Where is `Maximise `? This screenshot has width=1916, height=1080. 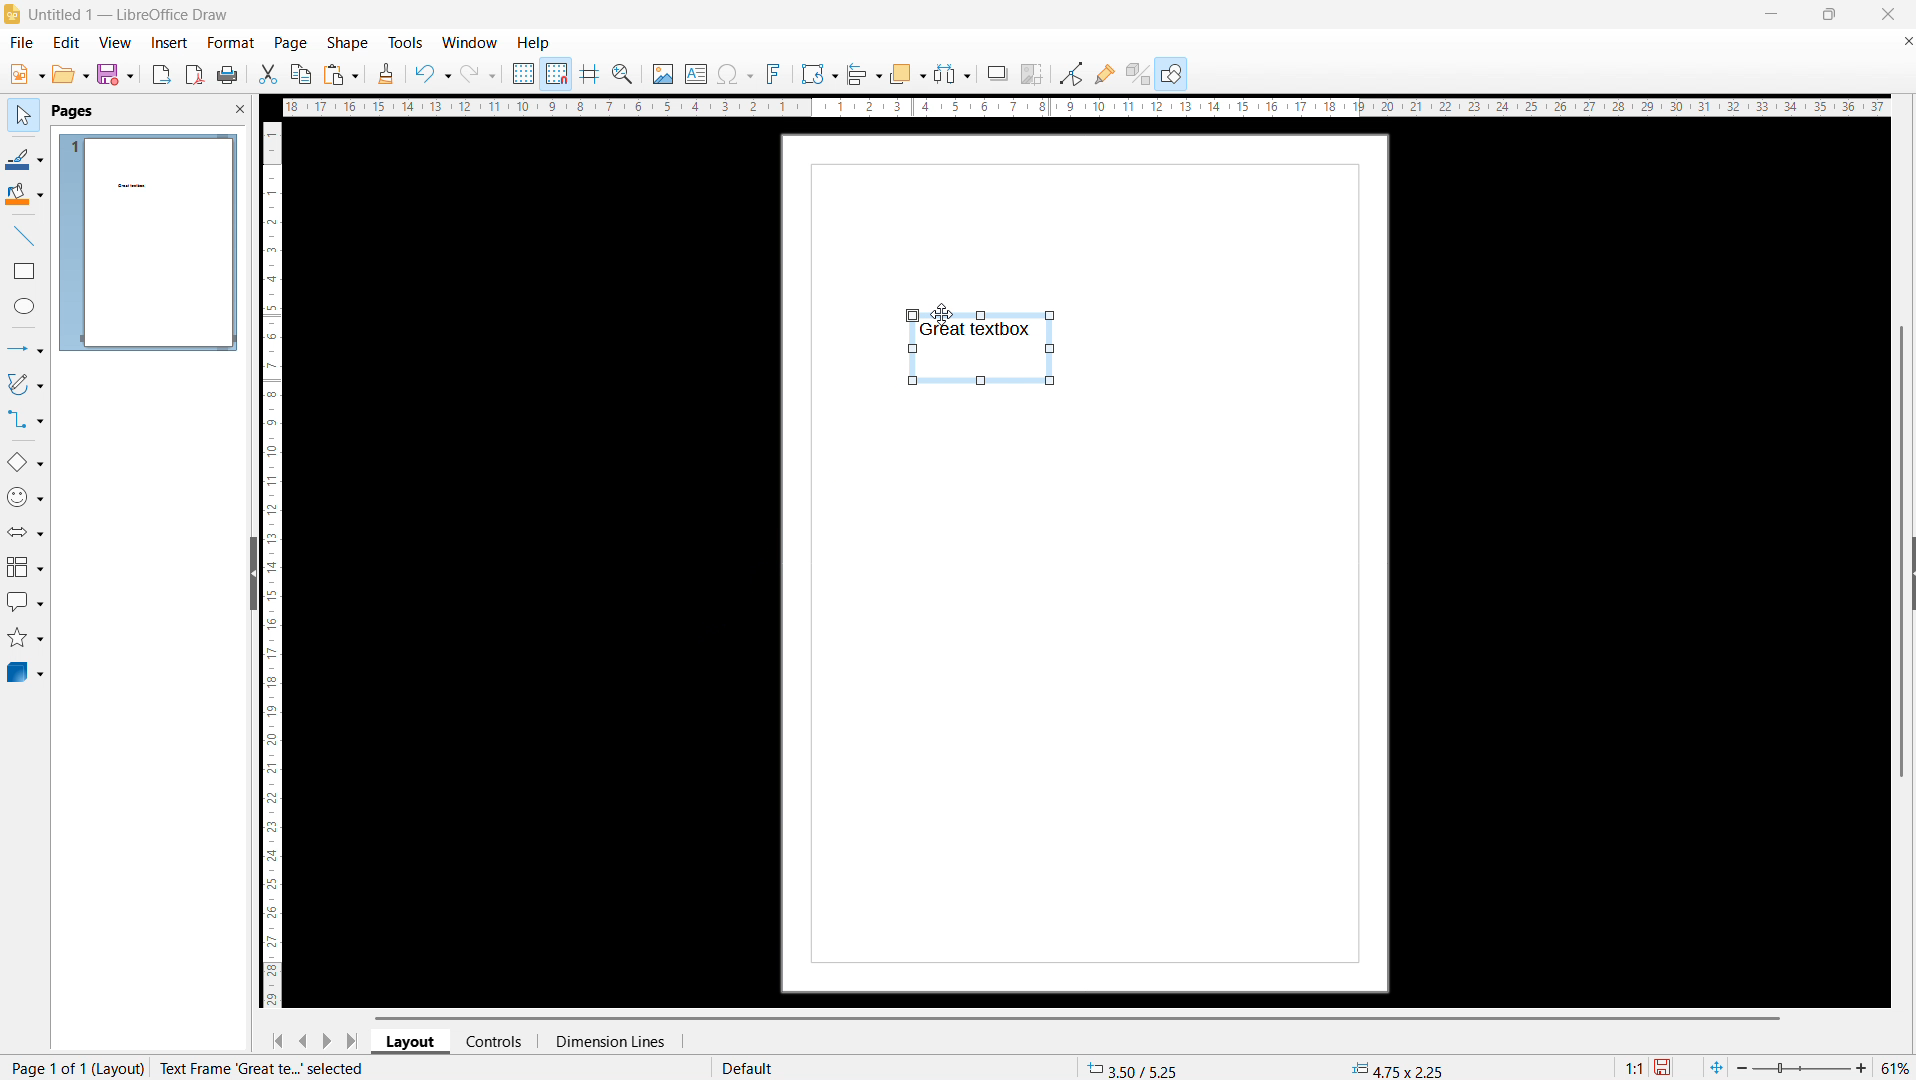
Maximise  is located at coordinates (1827, 15).